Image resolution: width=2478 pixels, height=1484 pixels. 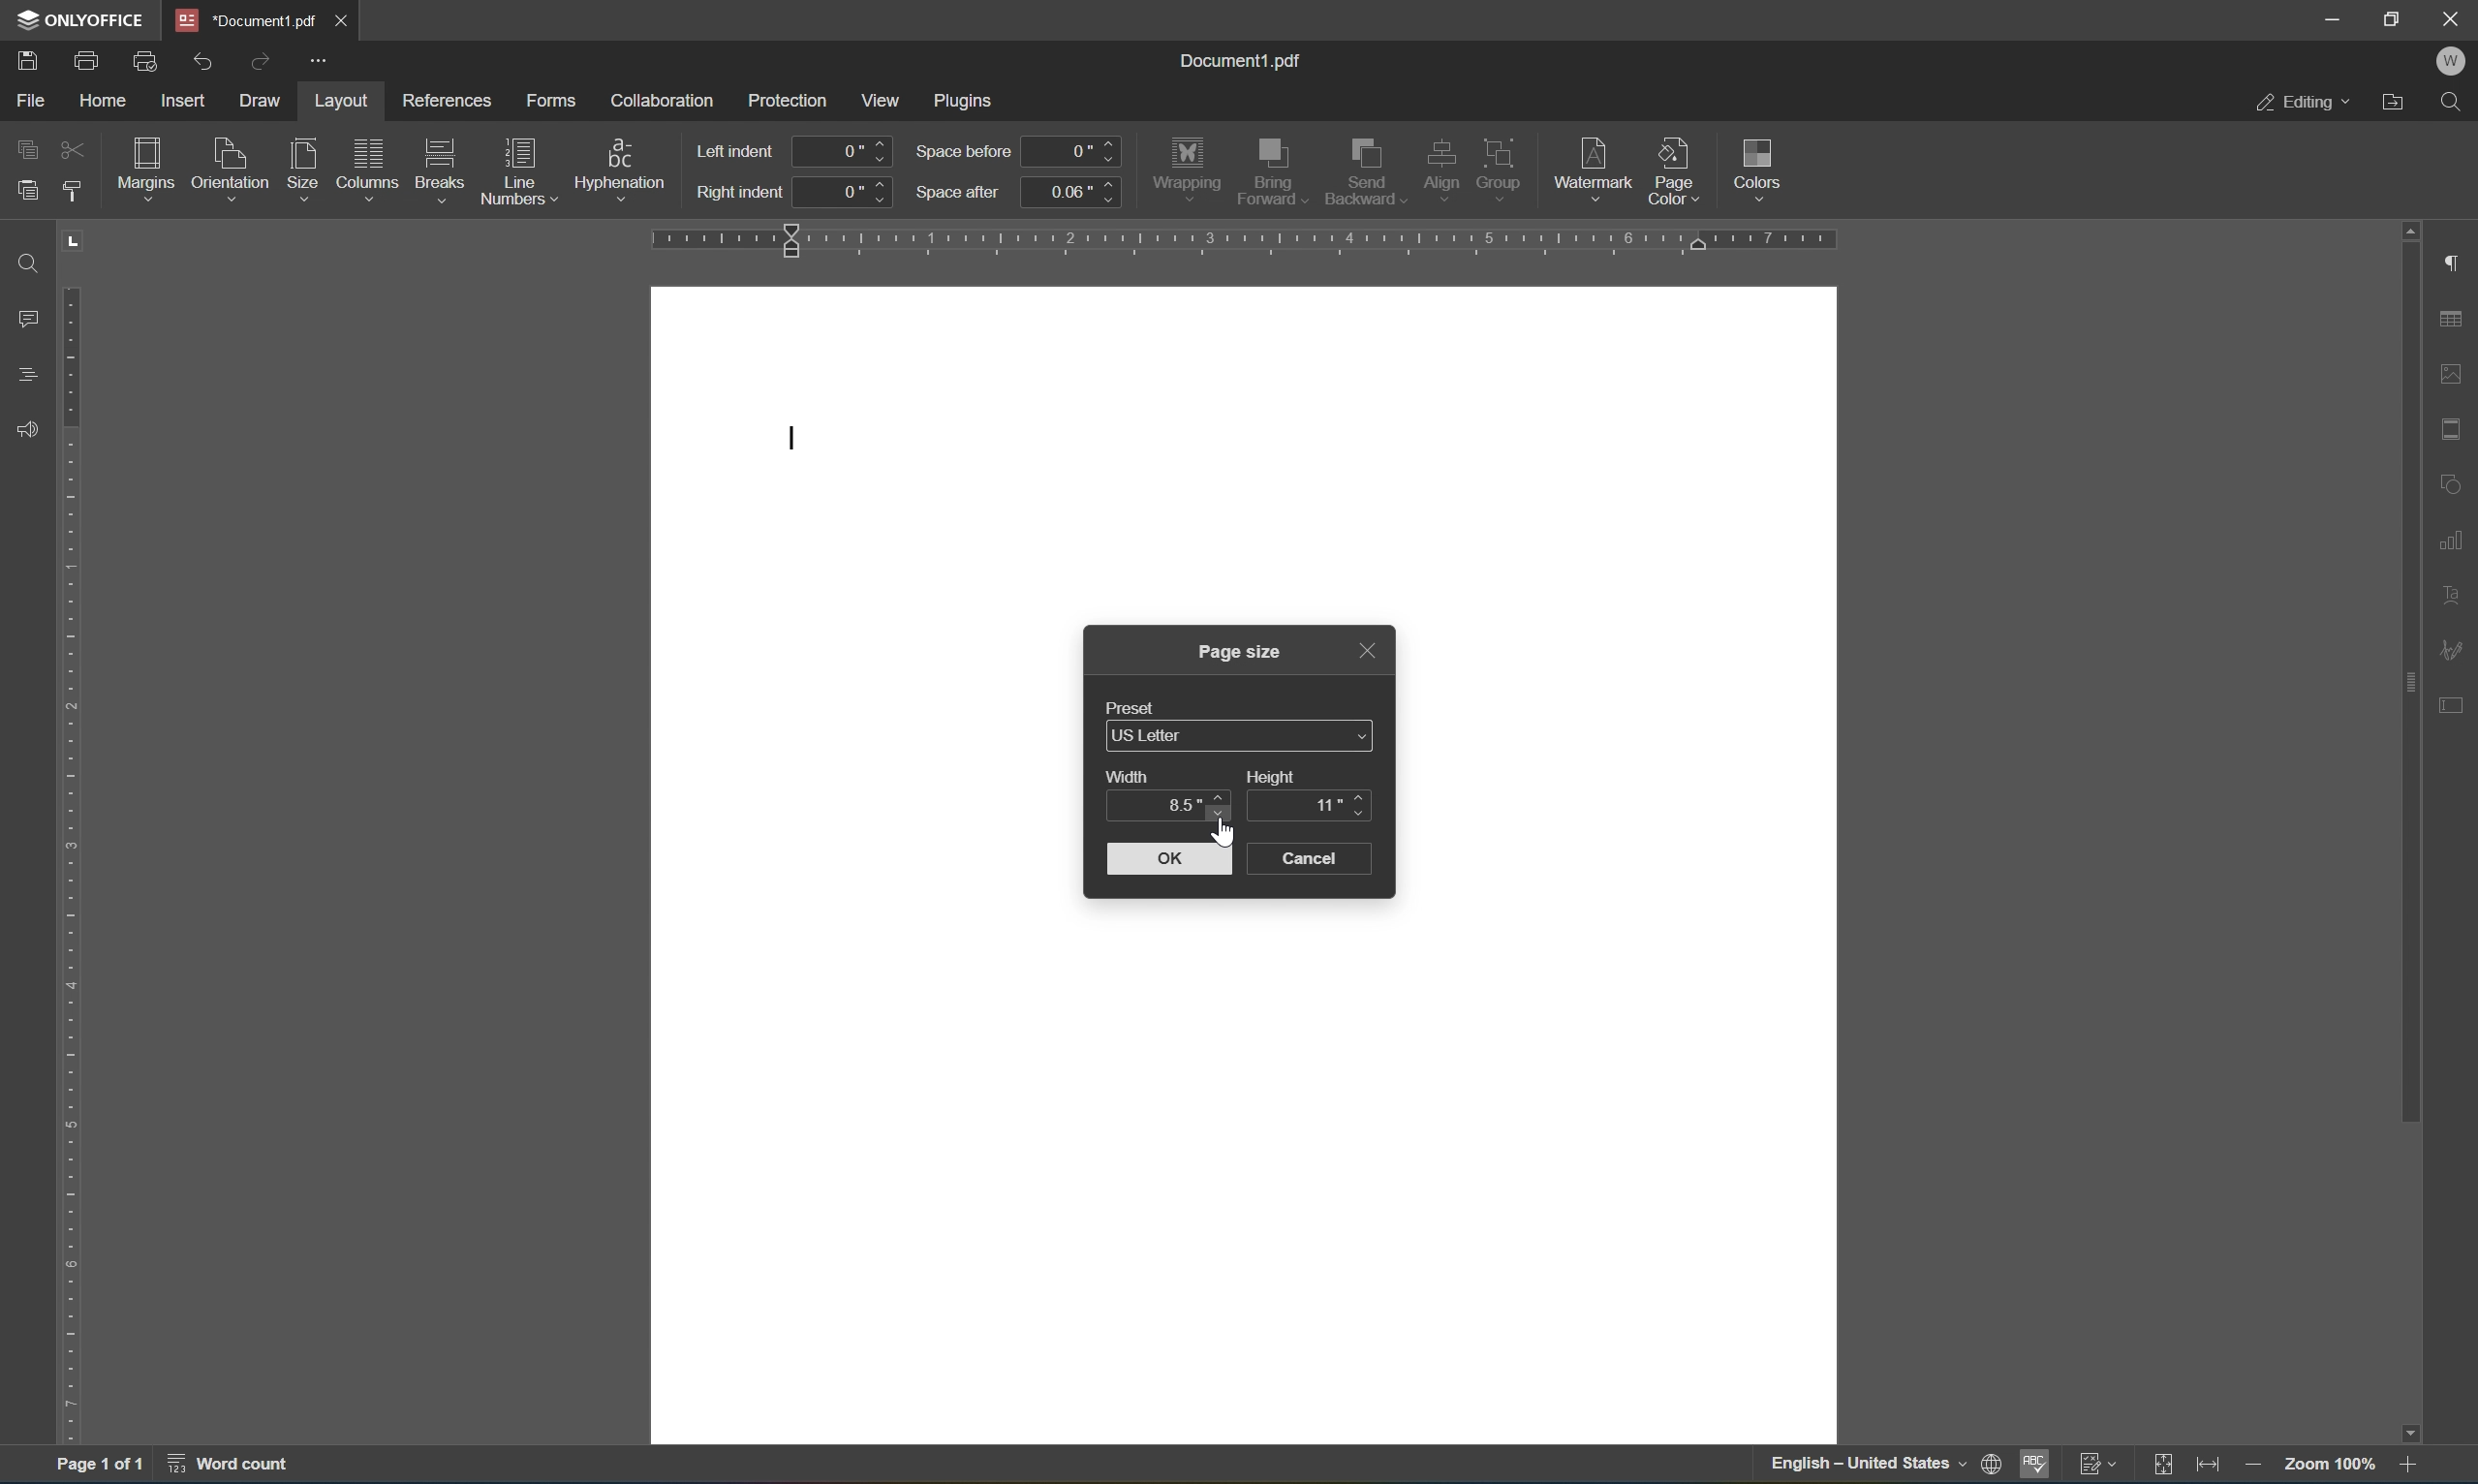 What do you see at coordinates (962, 152) in the screenshot?
I see `space before` at bounding box center [962, 152].